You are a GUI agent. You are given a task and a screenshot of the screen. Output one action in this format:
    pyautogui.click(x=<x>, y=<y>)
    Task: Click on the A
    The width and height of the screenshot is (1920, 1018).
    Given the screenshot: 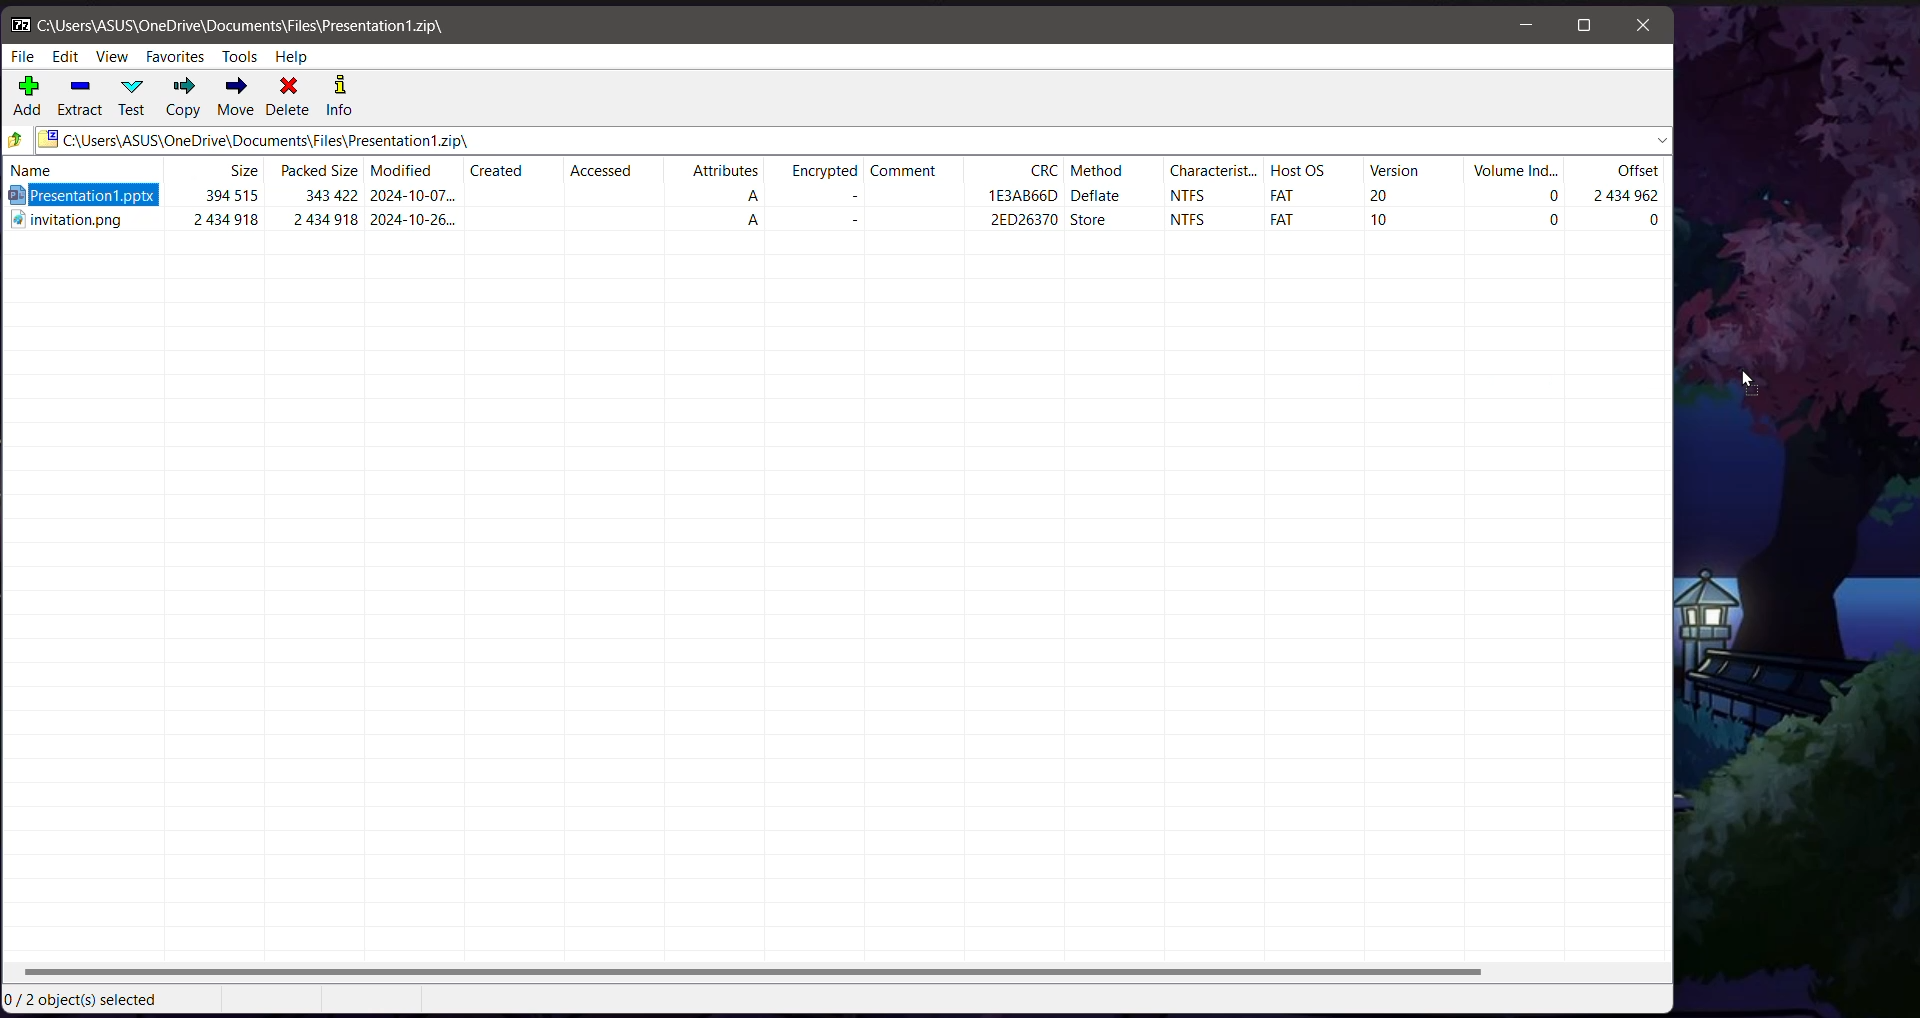 What is the action you would take?
    pyautogui.click(x=764, y=223)
    